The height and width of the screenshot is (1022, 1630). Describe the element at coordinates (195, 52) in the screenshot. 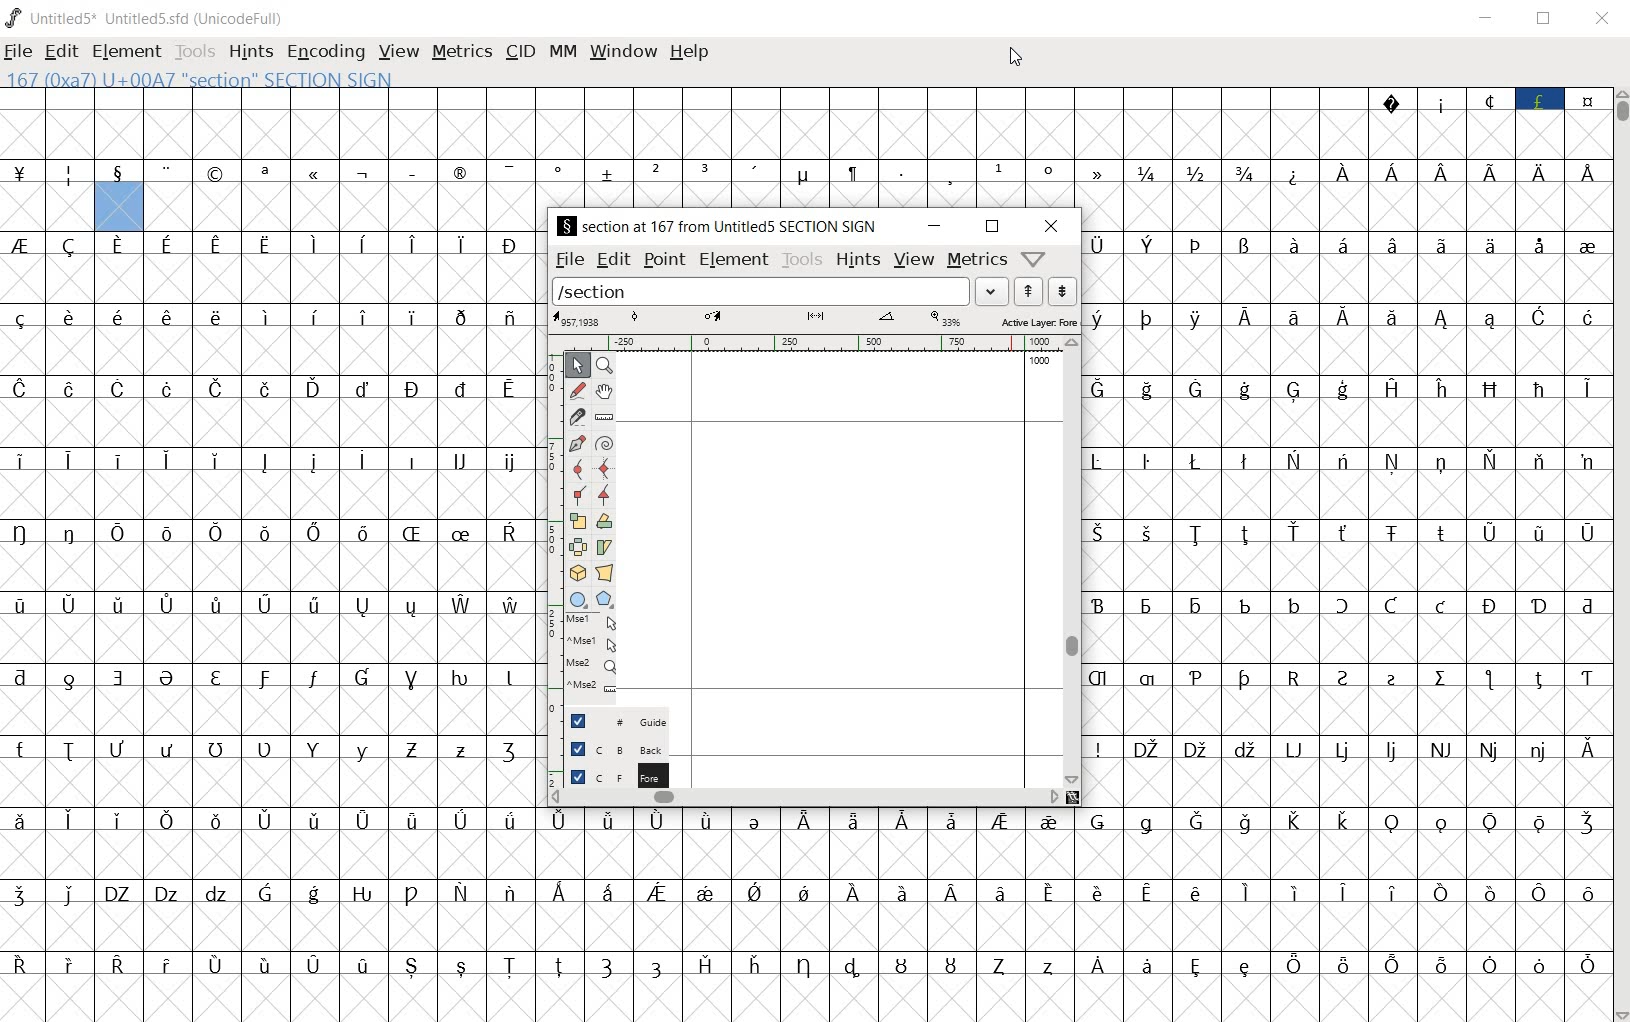

I see `TOOLS` at that location.